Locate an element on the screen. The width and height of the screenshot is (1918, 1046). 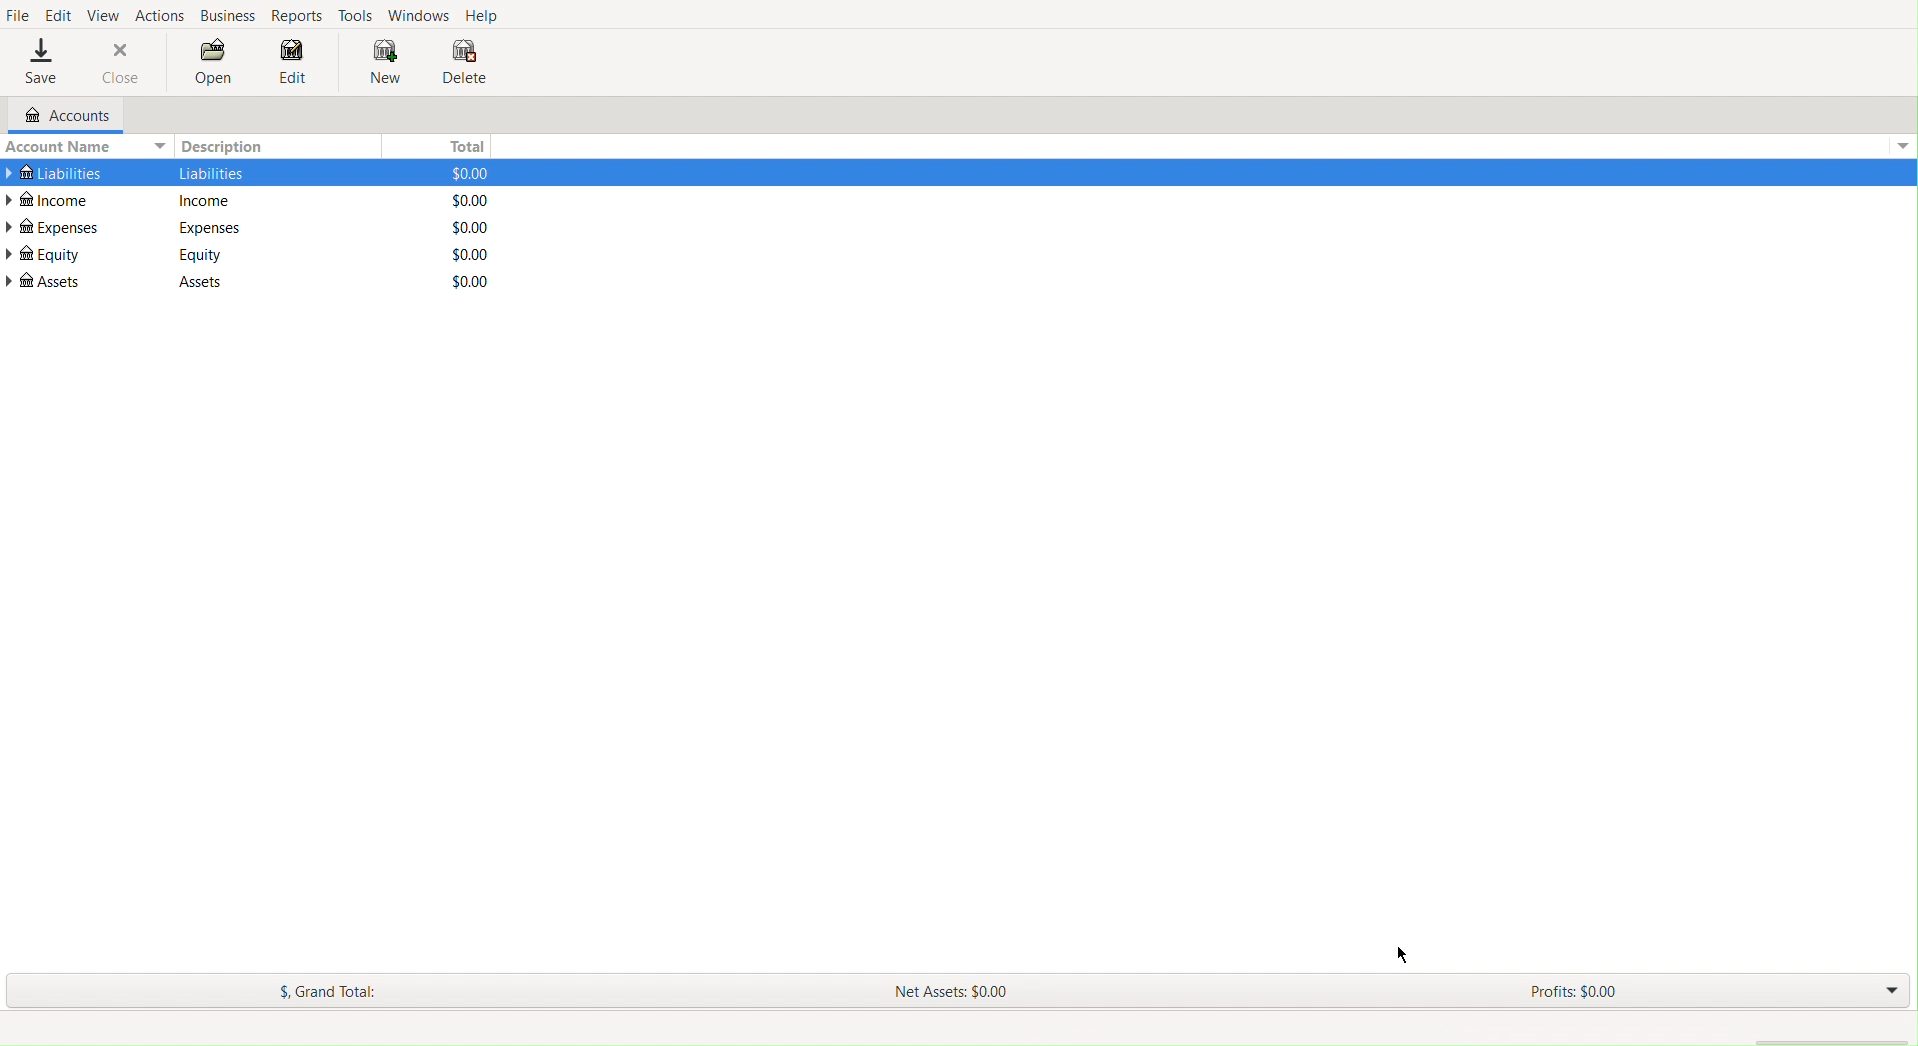
$0.00 is located at coordinates (461, 281).